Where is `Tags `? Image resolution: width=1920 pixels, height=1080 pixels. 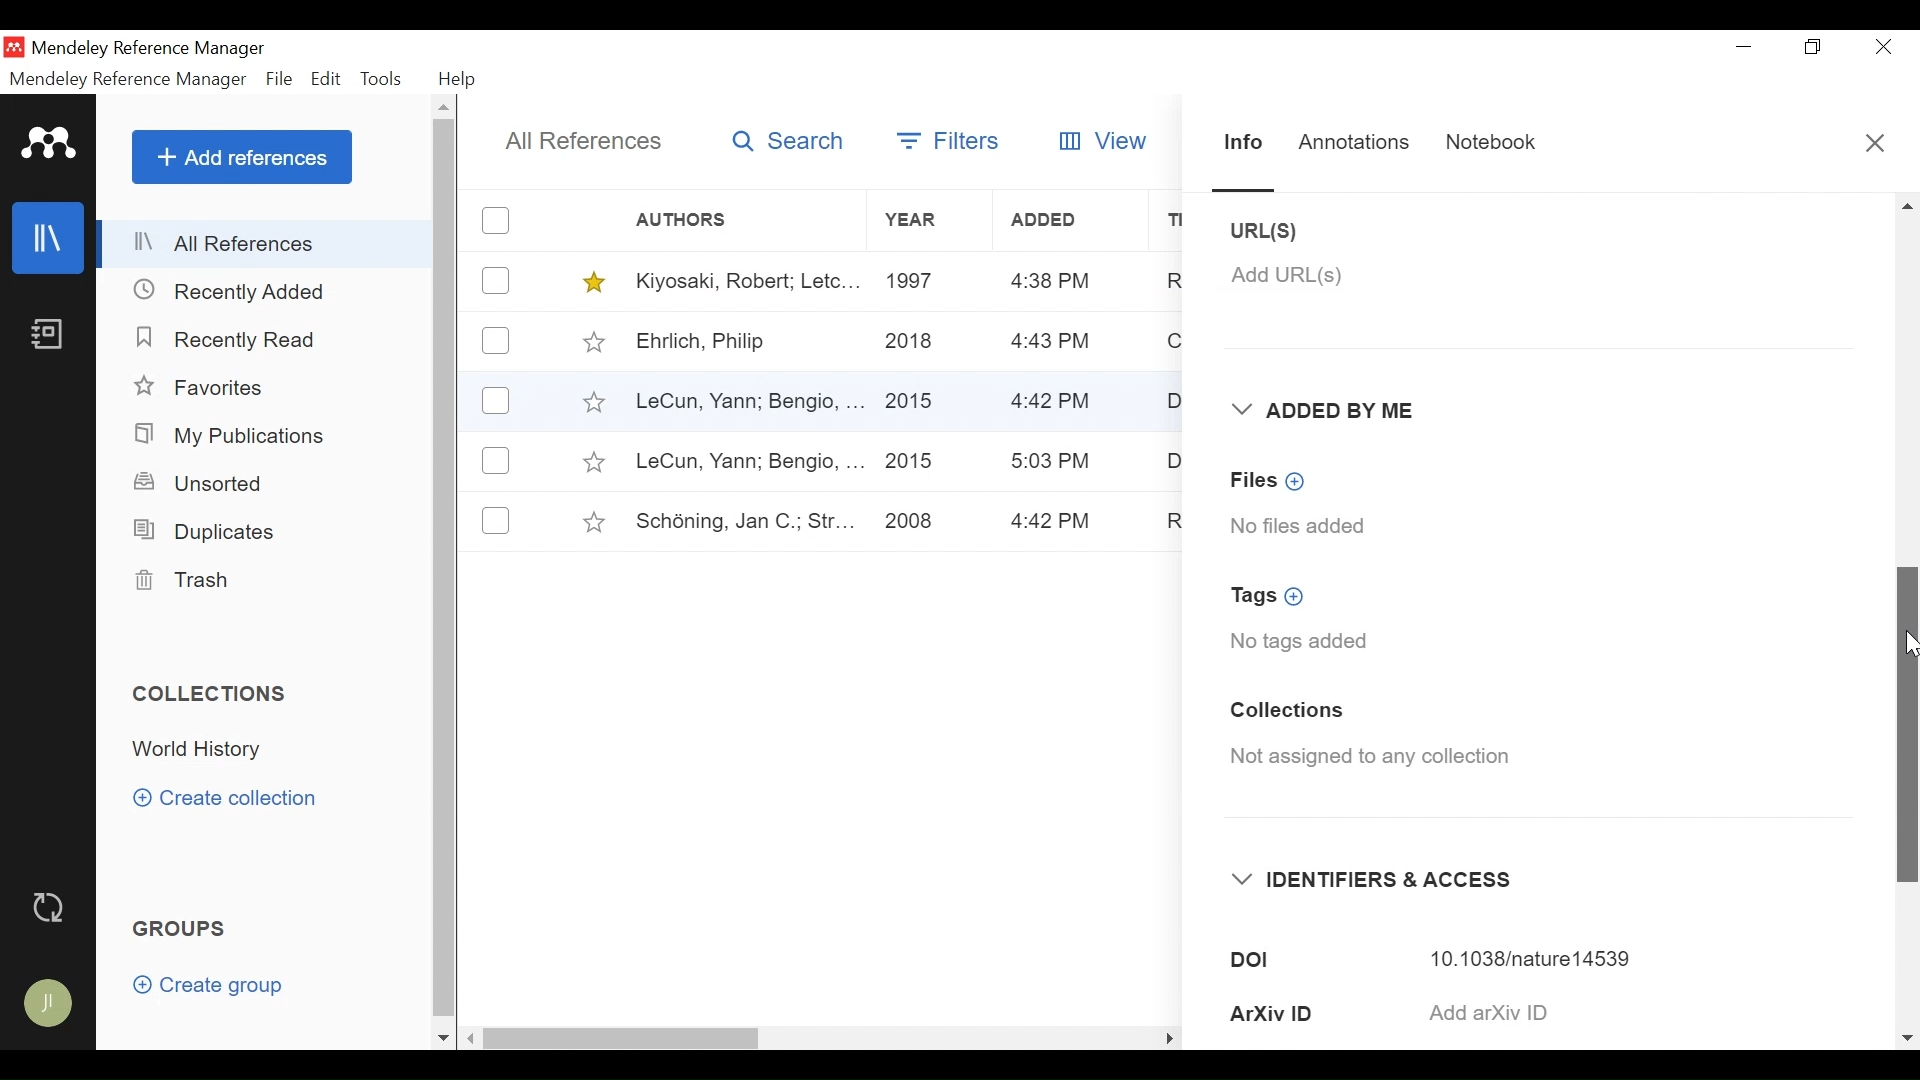 Tags  is located at coordinates (1276, 597).